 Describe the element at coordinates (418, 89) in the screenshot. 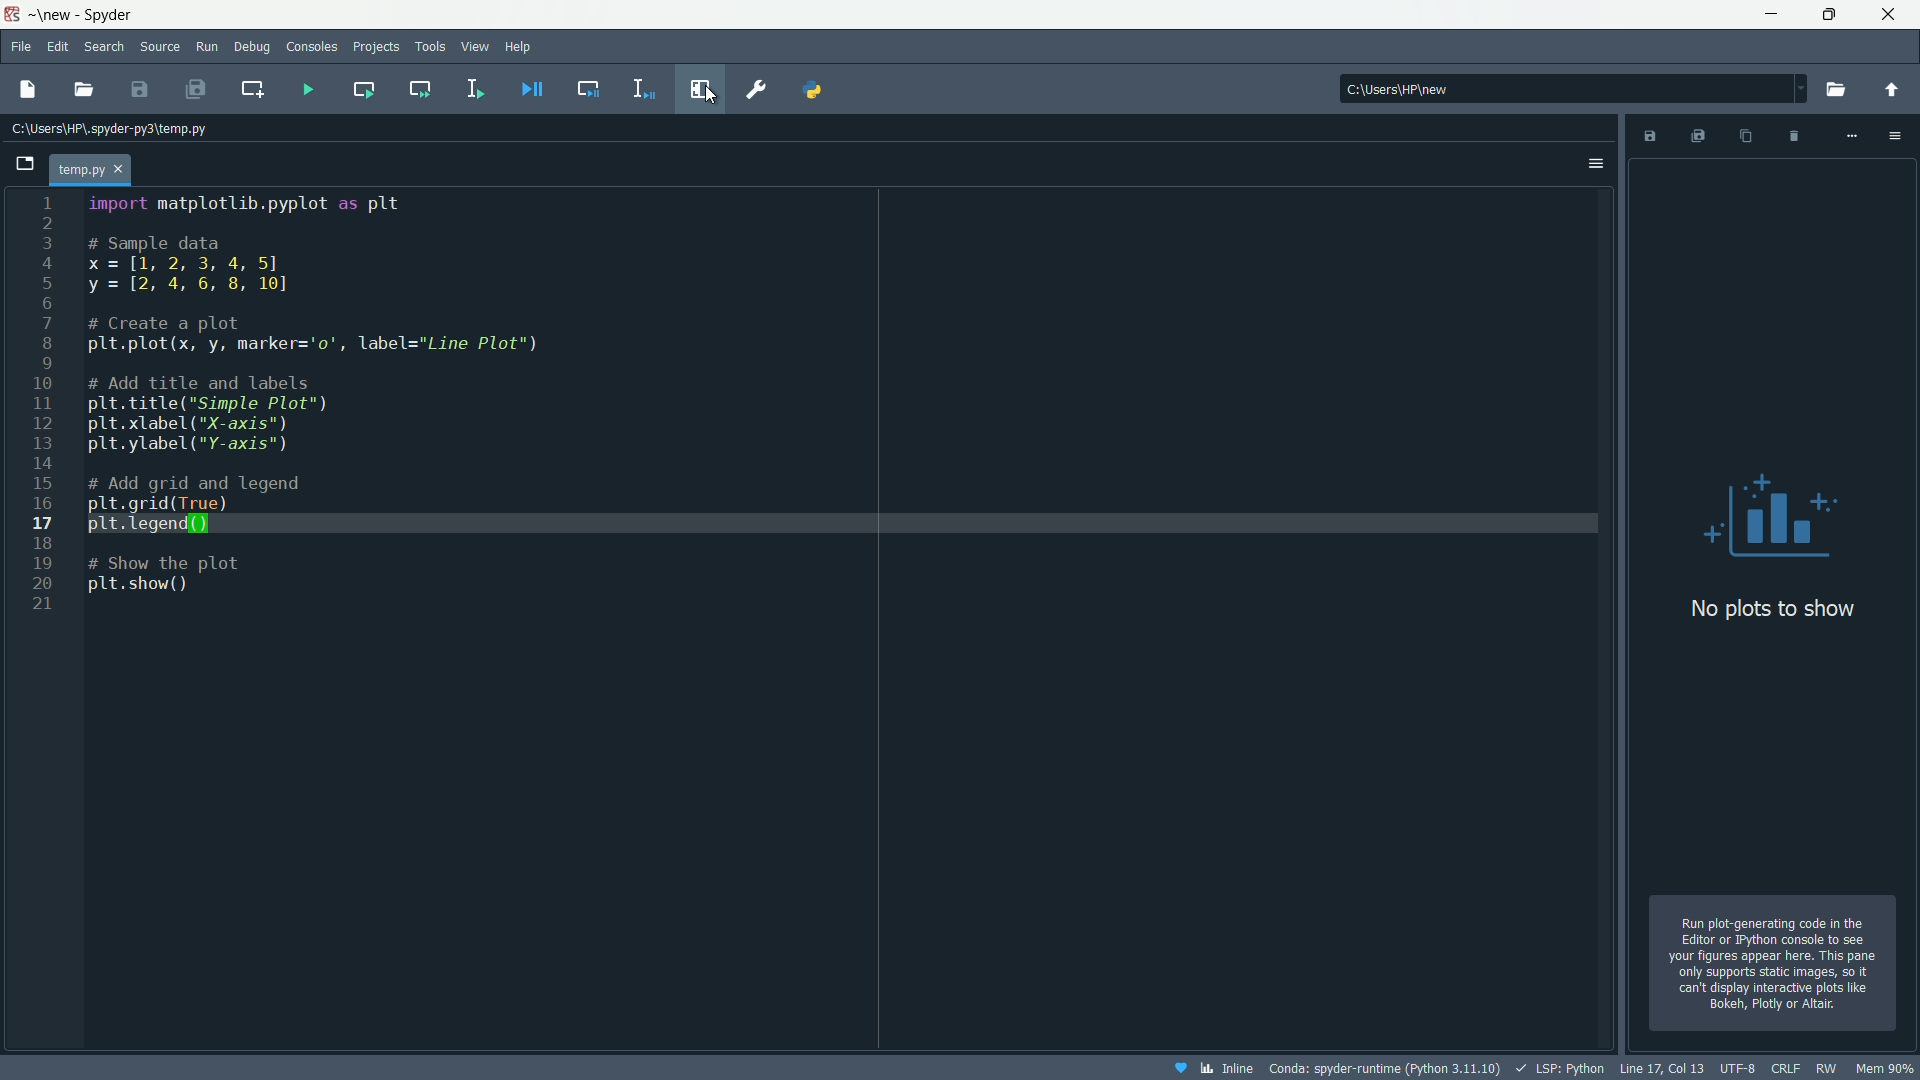

I see `run current cell and go to the next one` at that location.